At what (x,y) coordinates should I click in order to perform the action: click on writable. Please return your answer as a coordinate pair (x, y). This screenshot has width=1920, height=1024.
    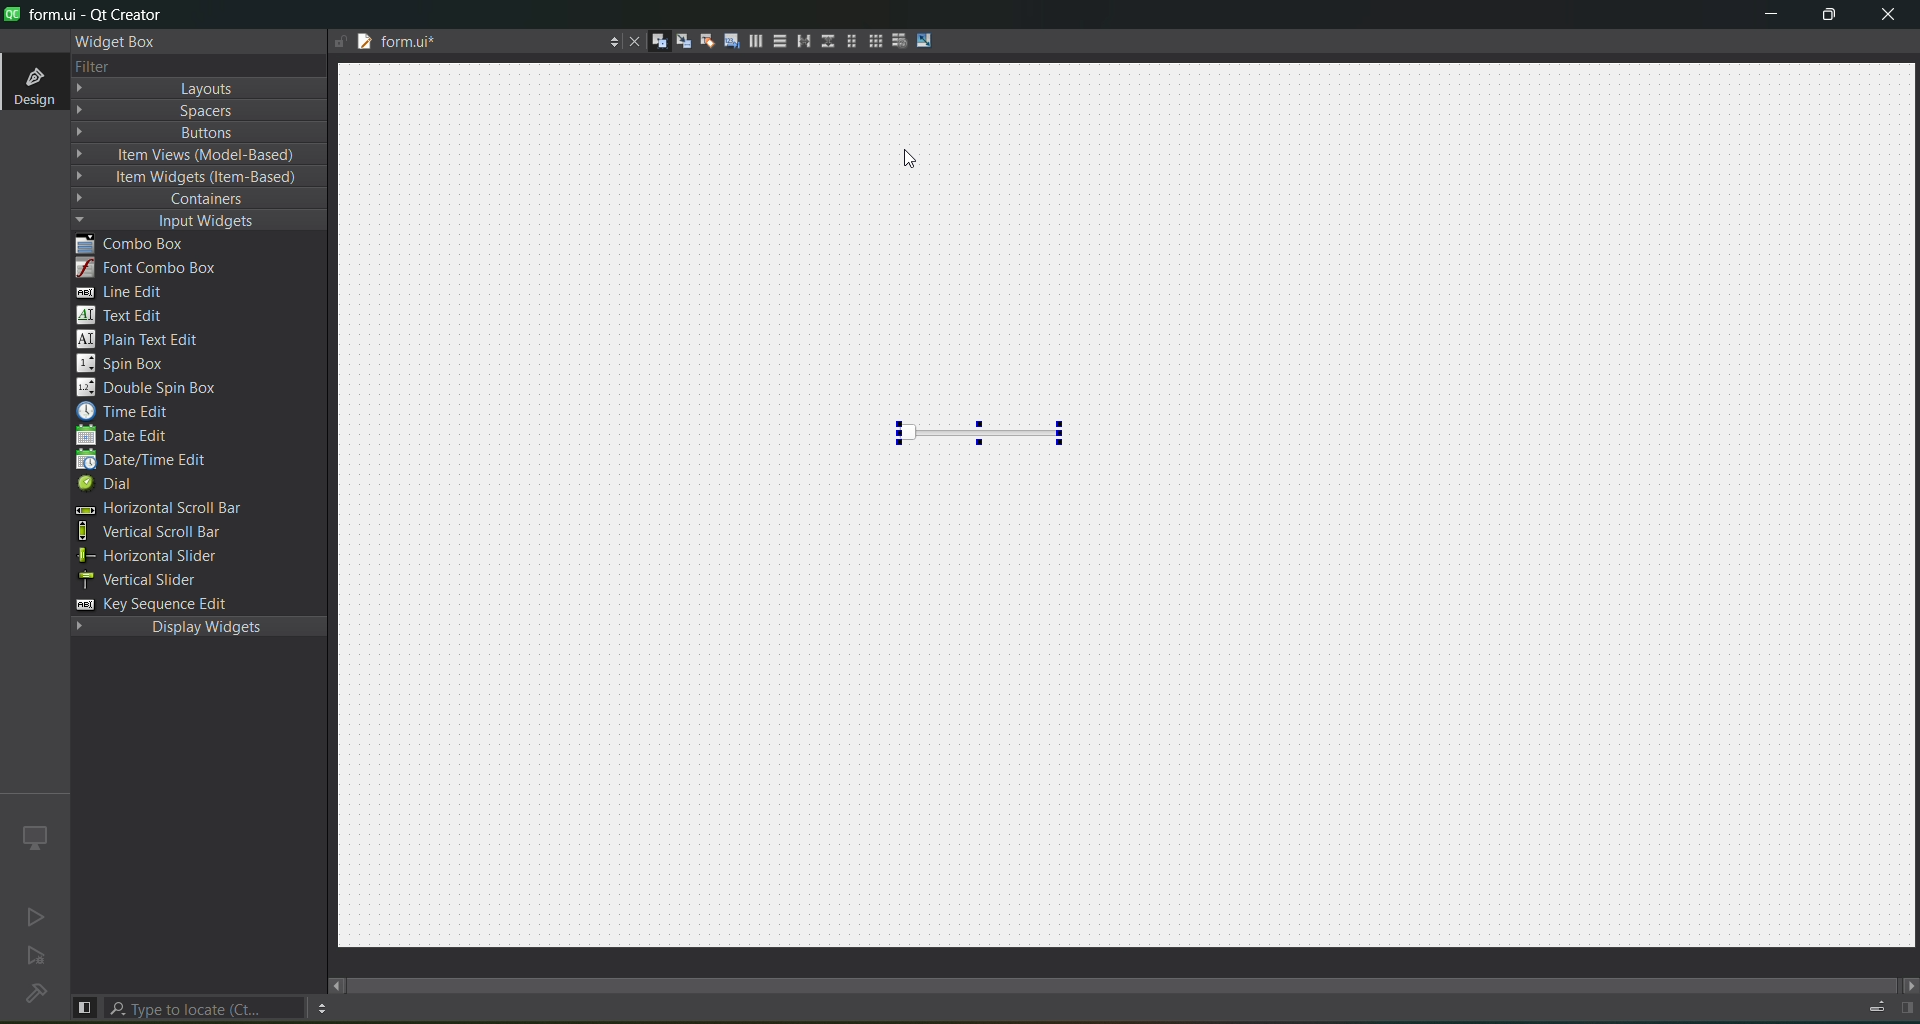
    Looking at the image, I should click on (336, 42).